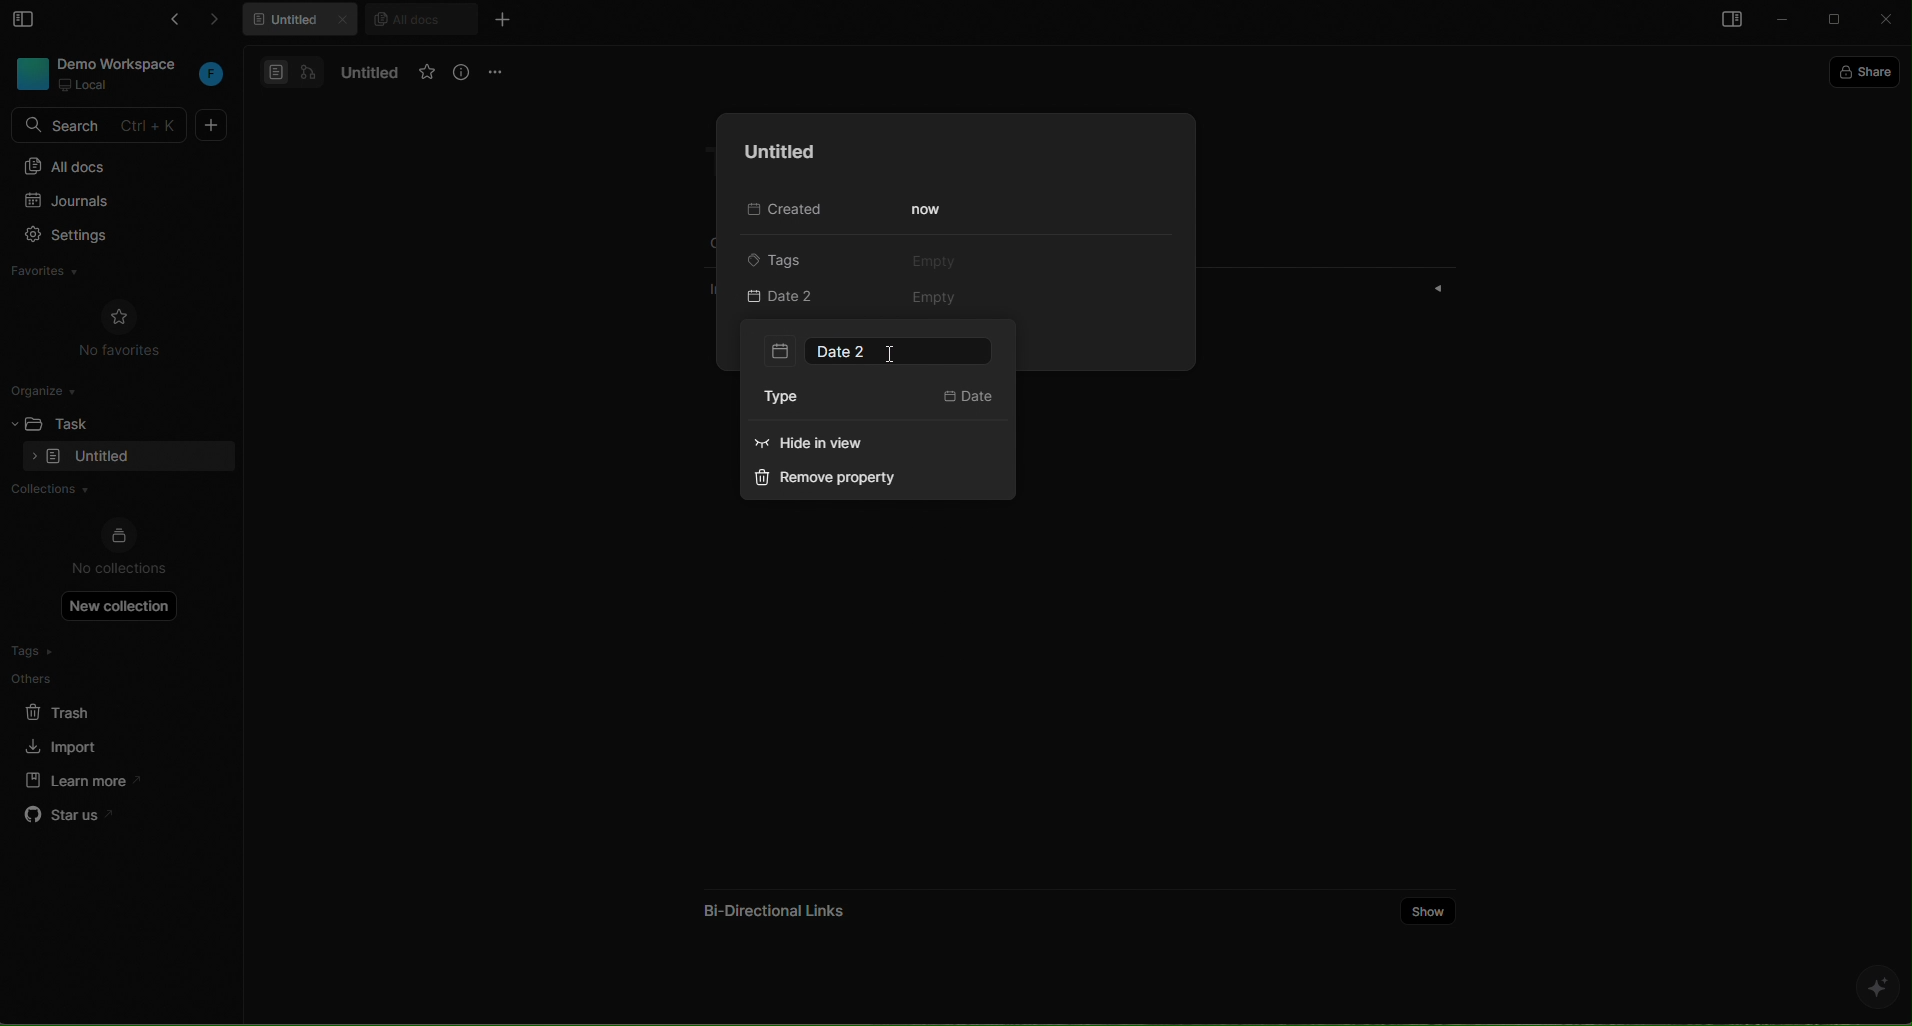 The image size is (1912, 1026). Describe the element at coordinates (463, 73) in the screenshot. I see `info` at that location.